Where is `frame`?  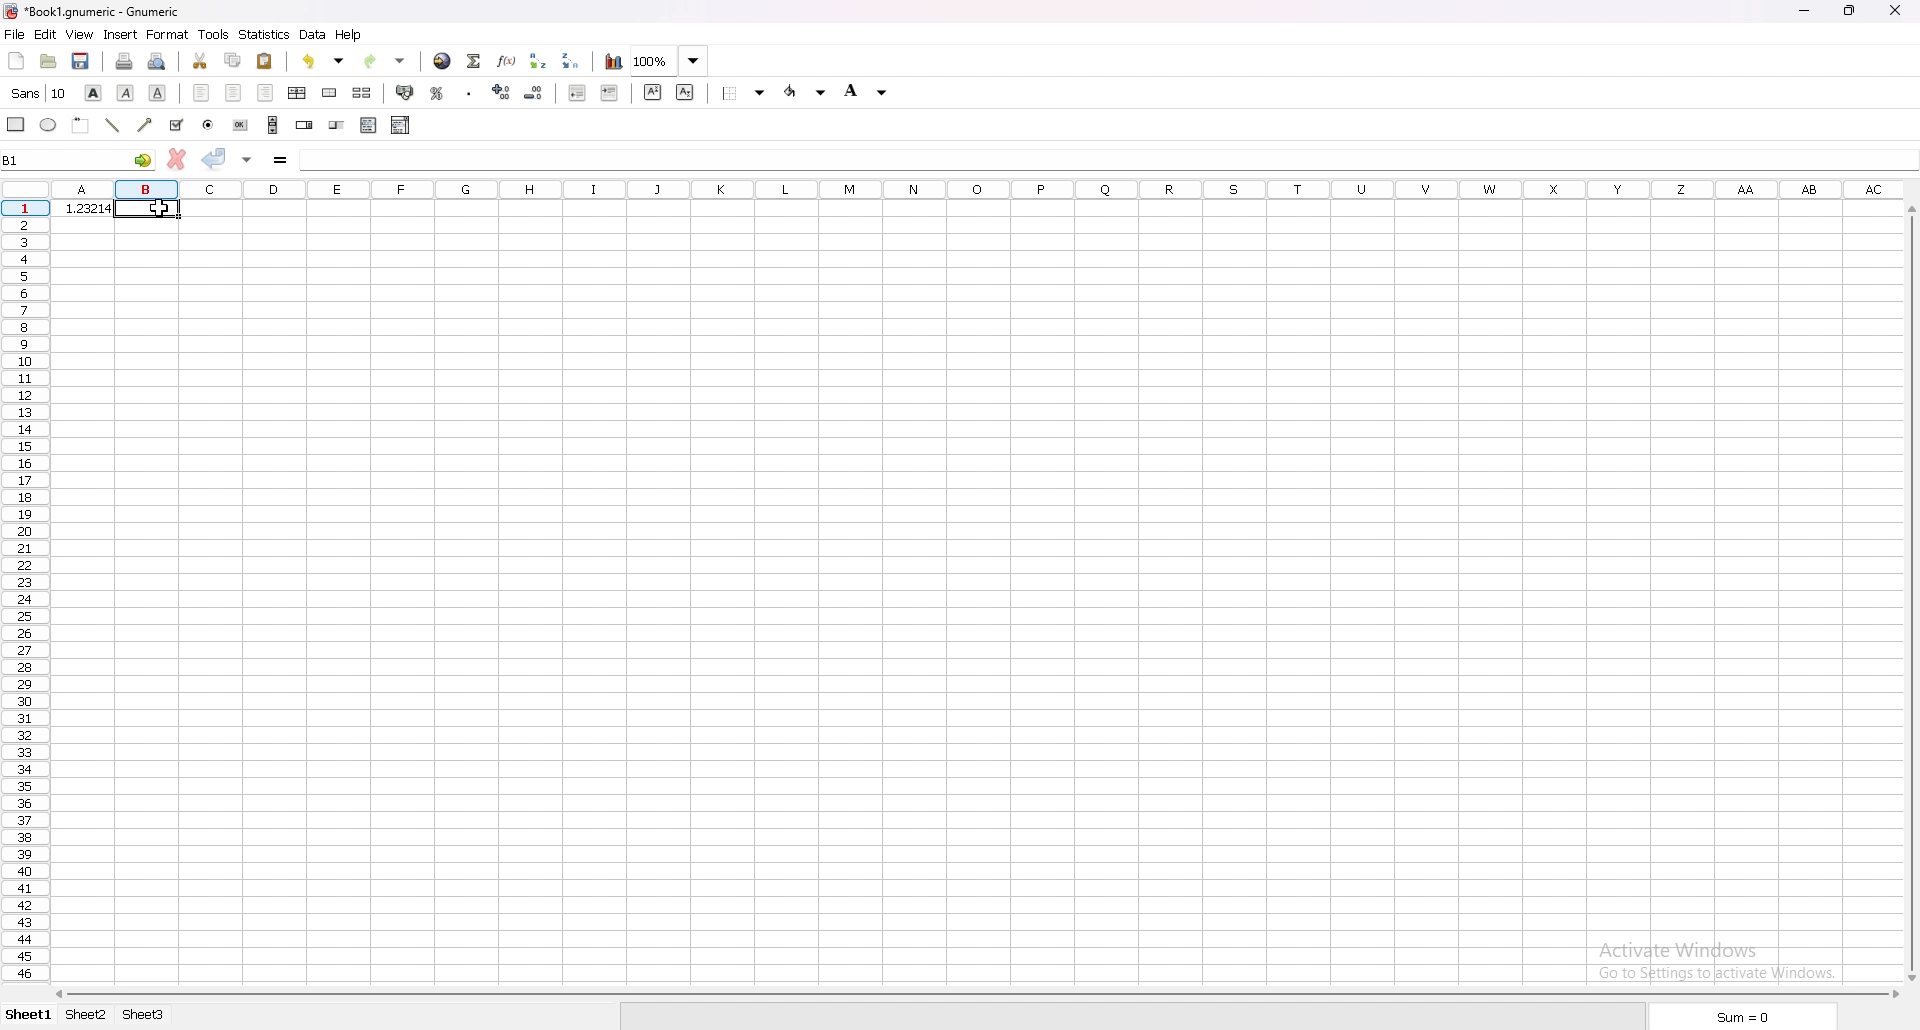 frame is located at coordinates (81, 123).